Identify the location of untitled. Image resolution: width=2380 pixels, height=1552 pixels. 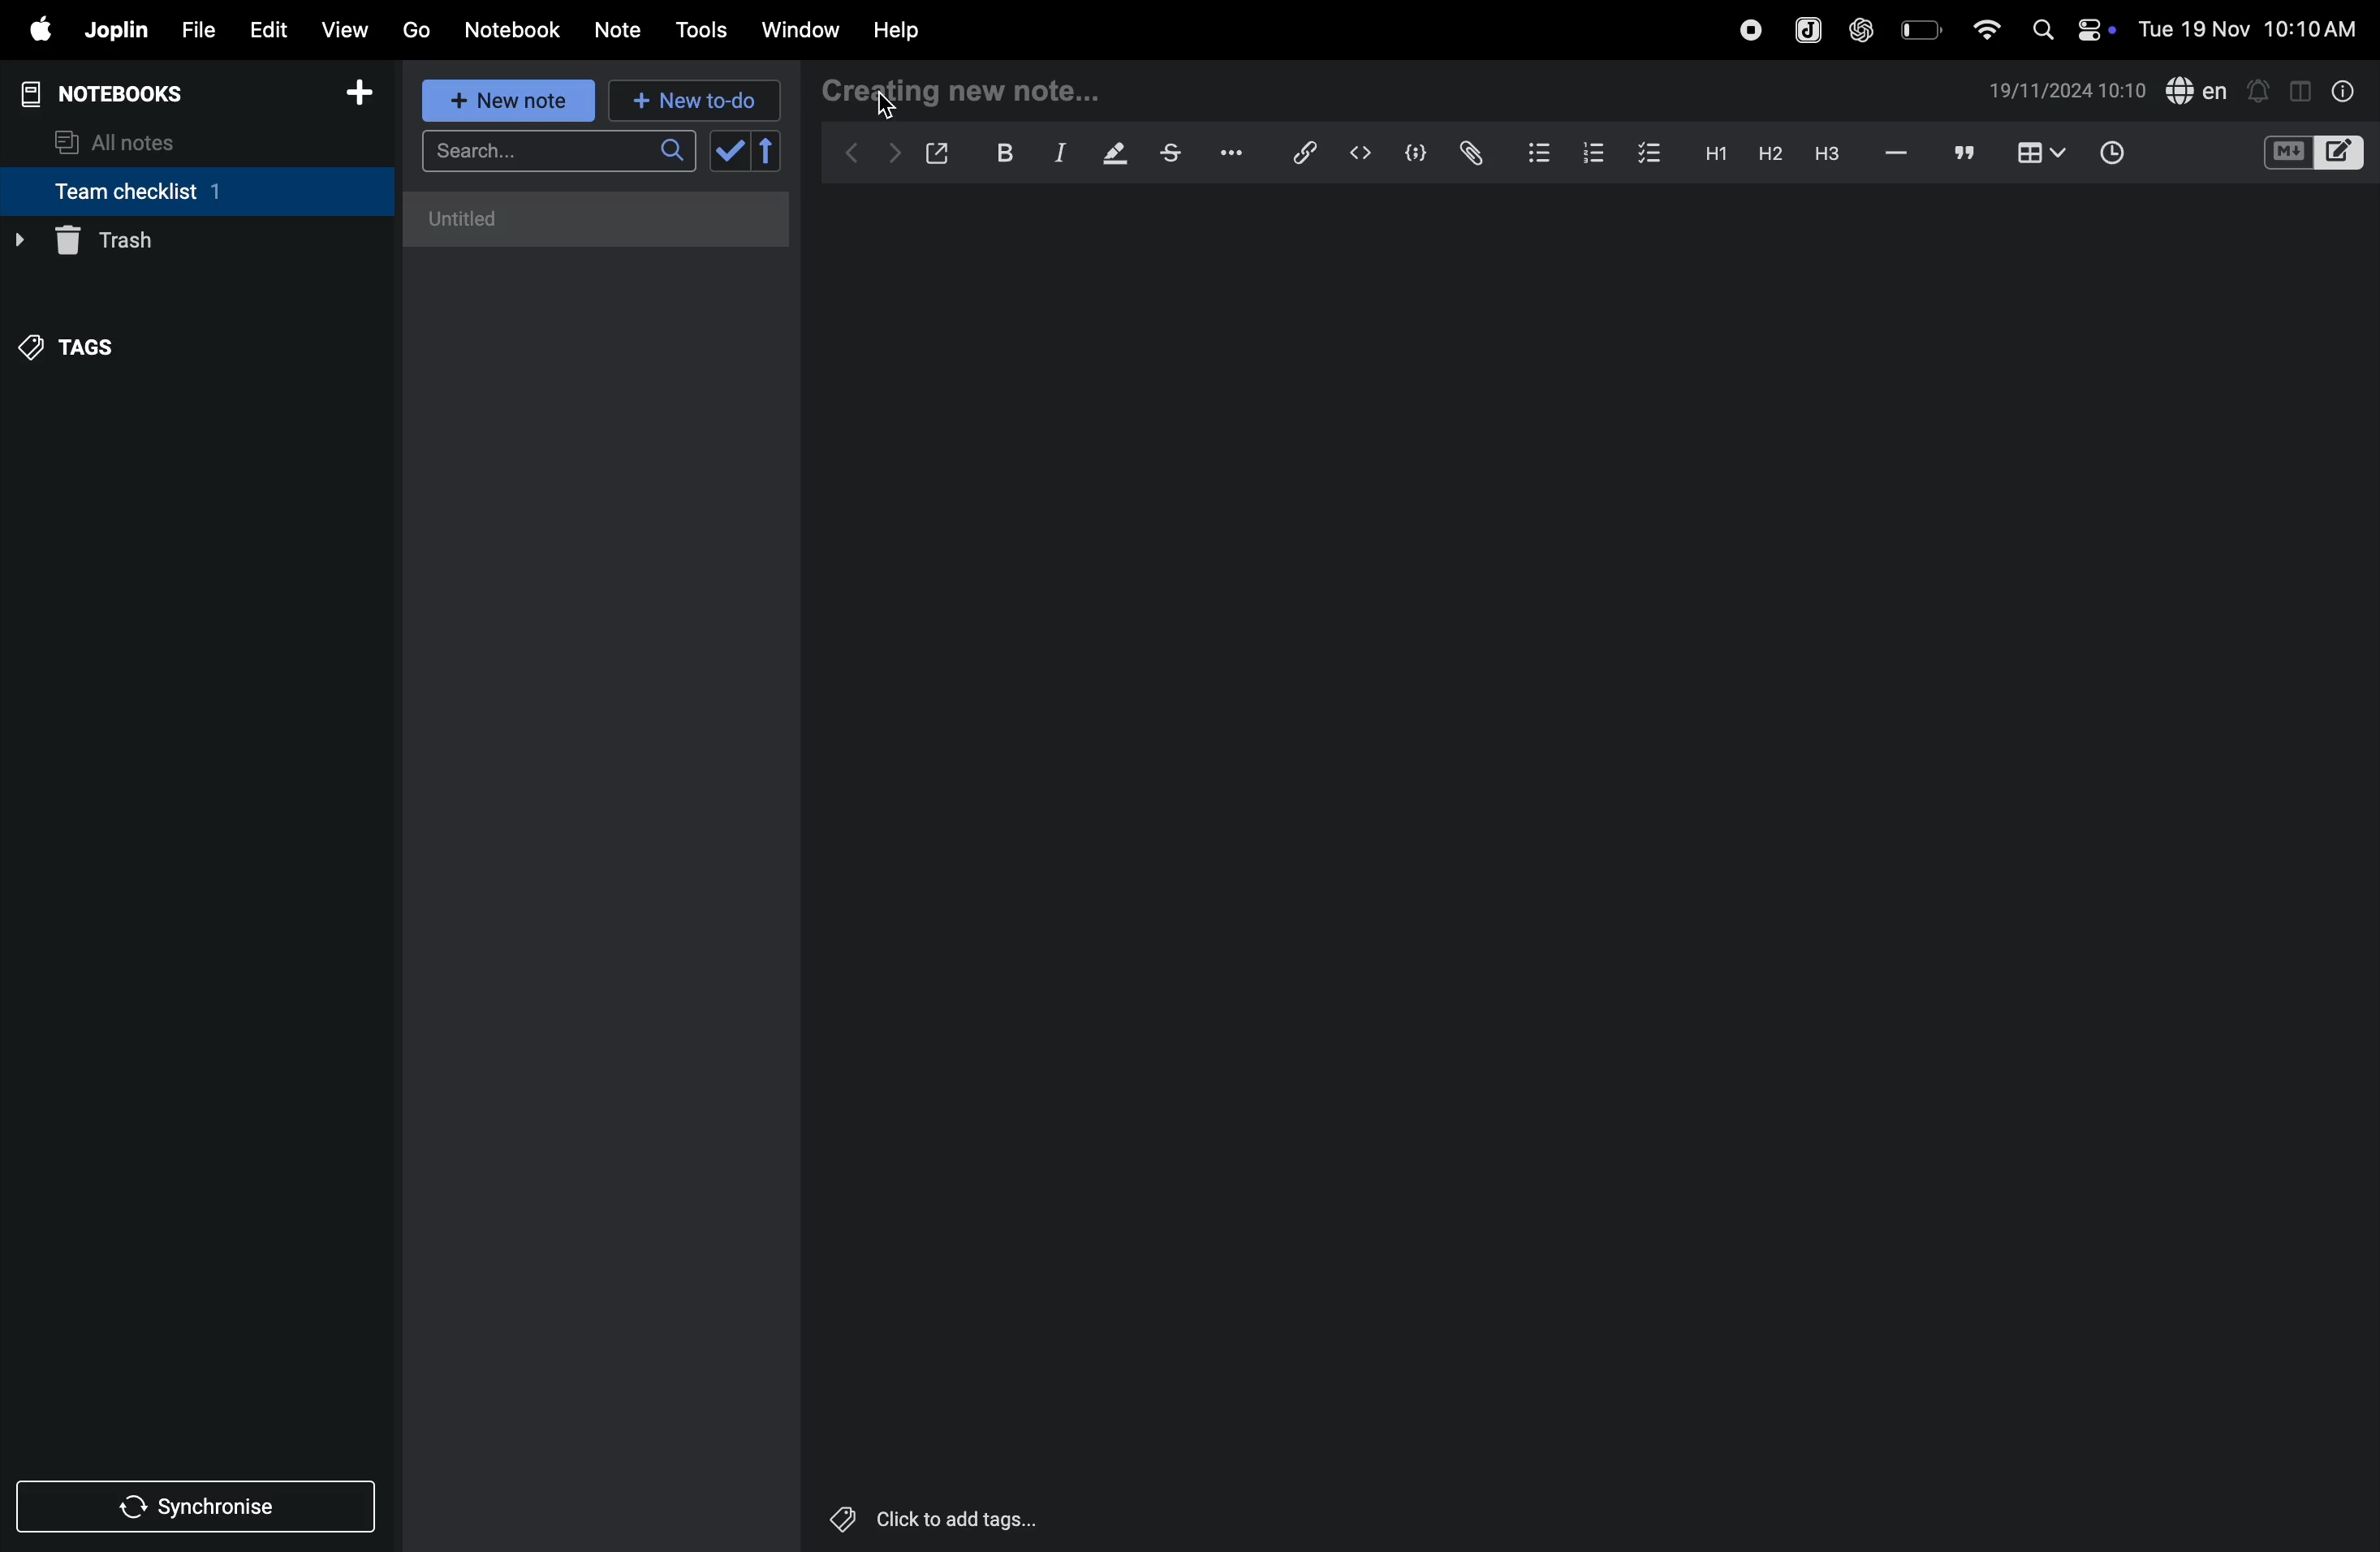
(603, 214).